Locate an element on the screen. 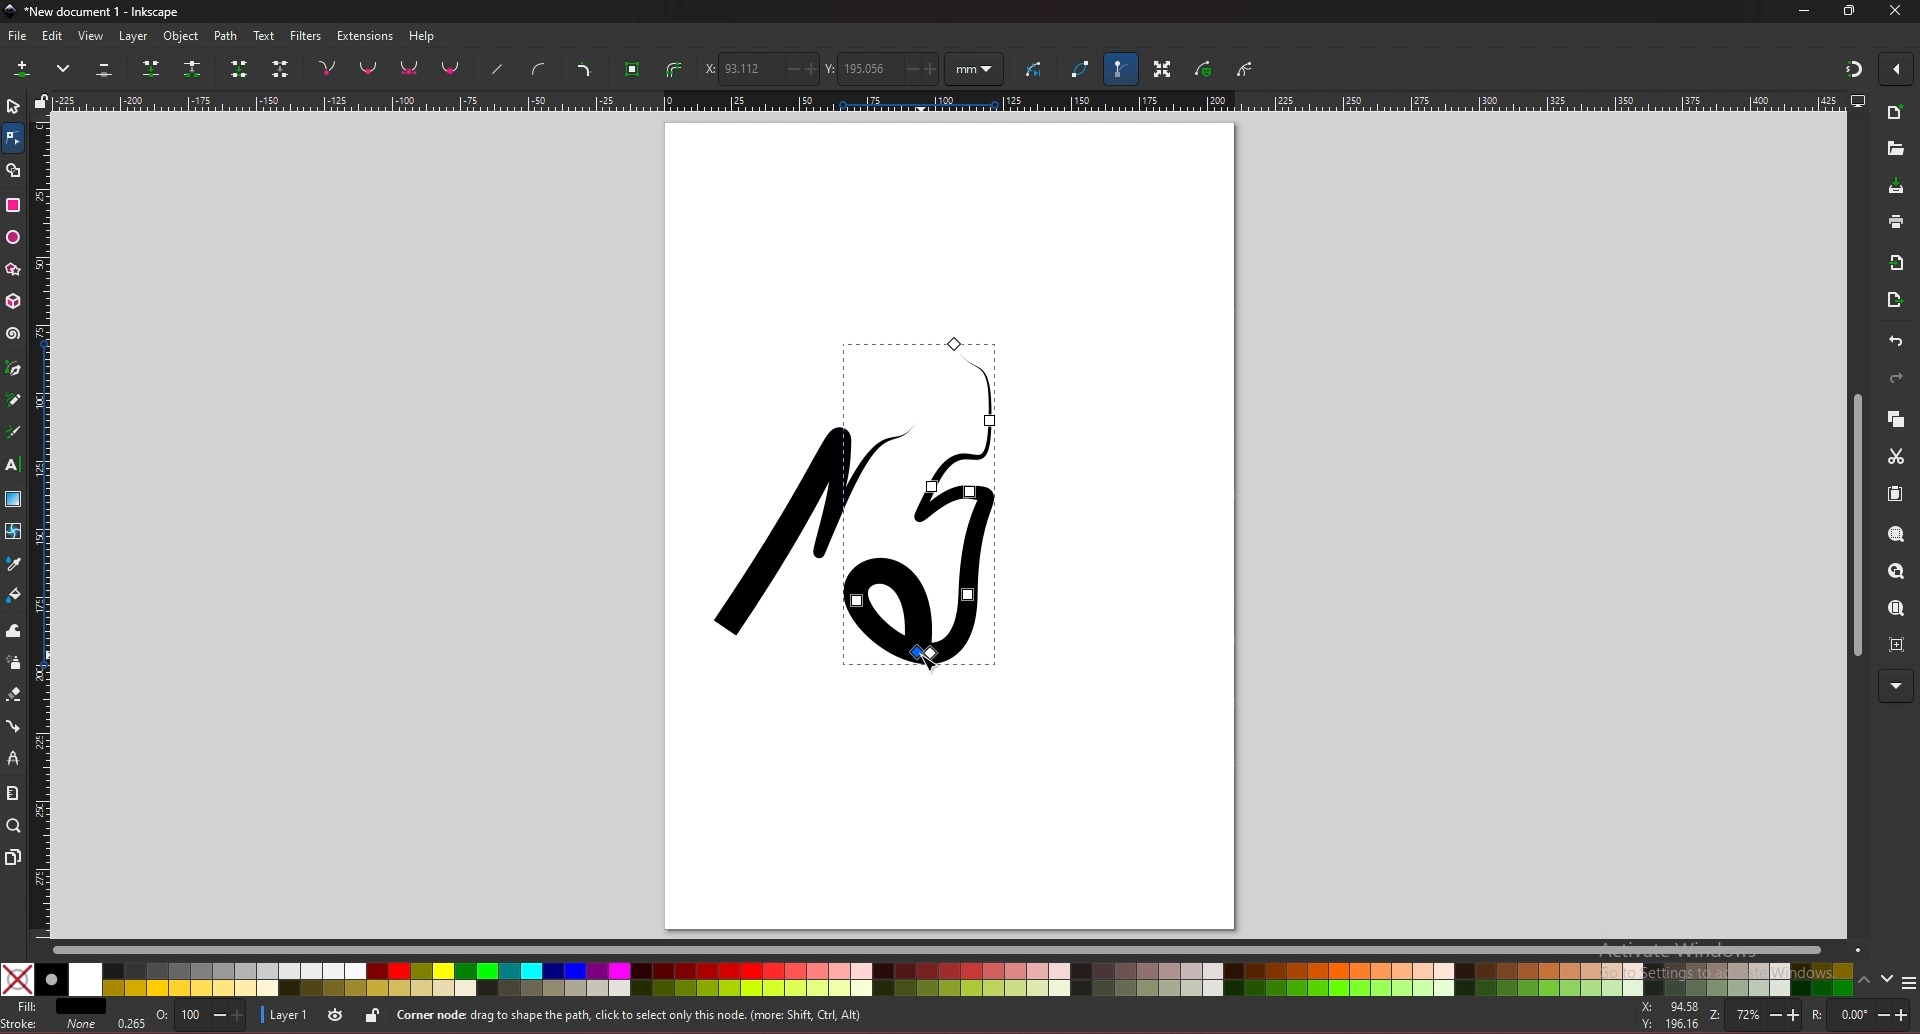  smooth node is located at coordinates (368, 67).